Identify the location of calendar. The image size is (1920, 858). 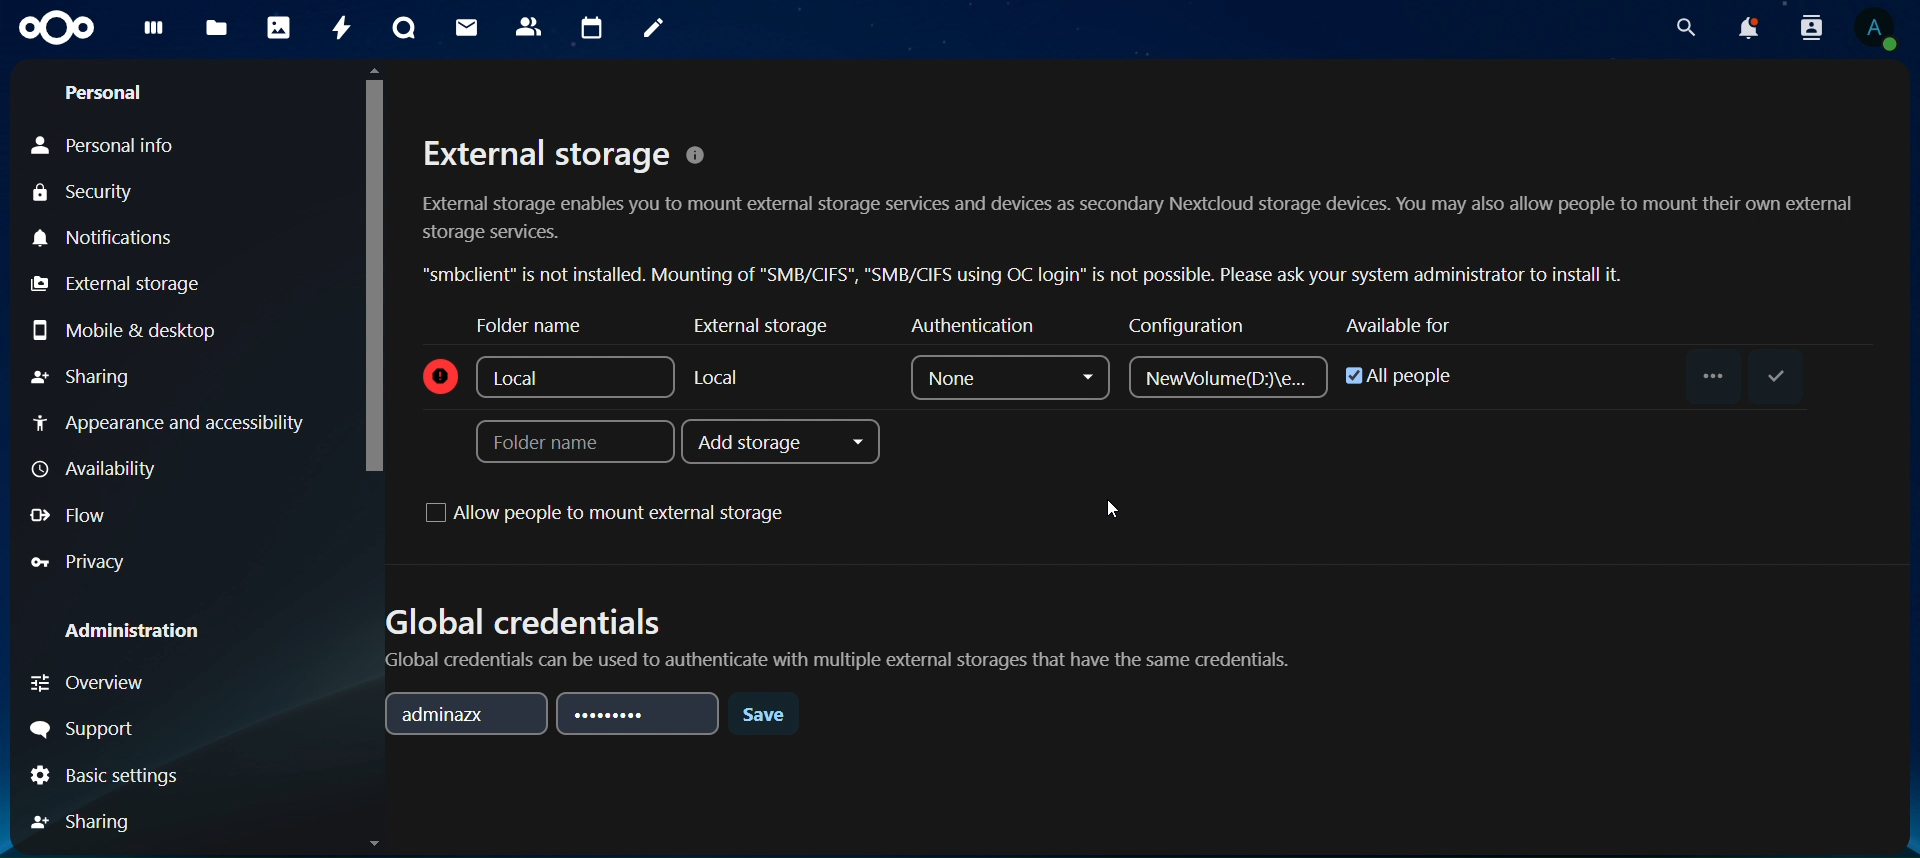
(593, 26).